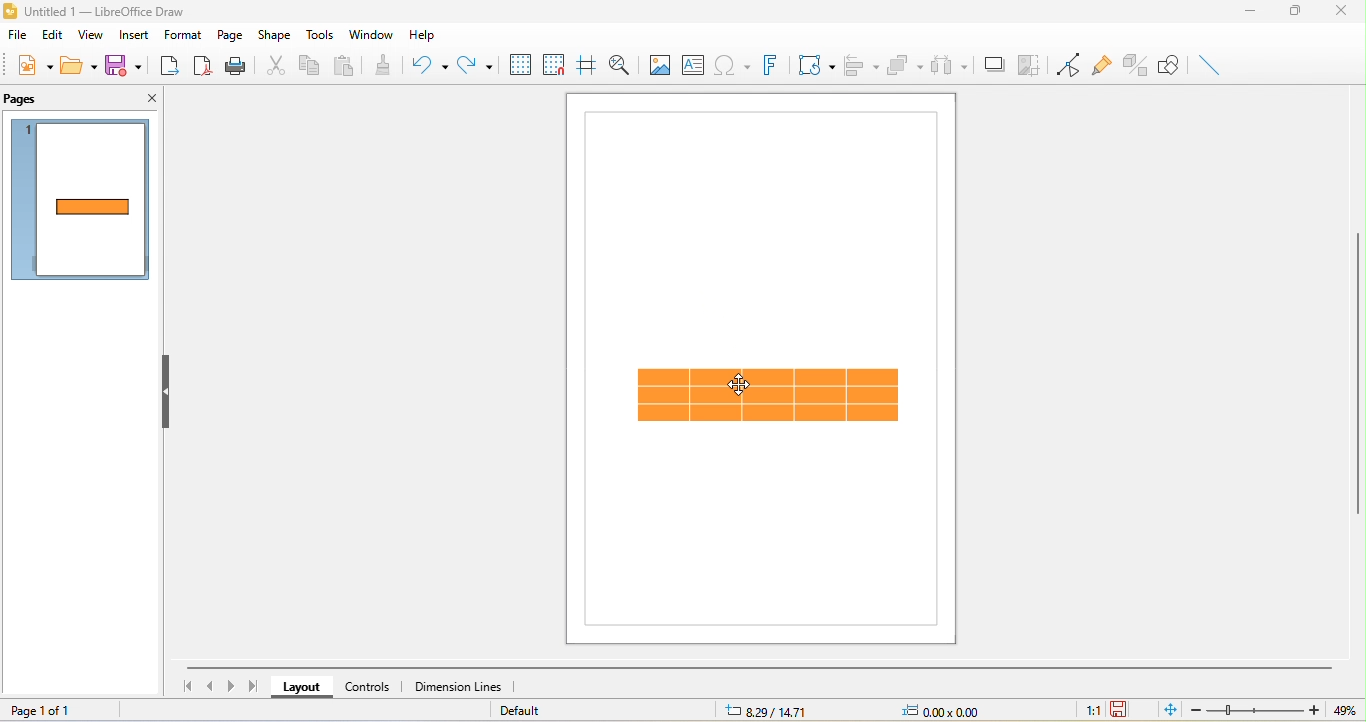 The height and width of the screenshot is (722, 1366). What do you see at coordinates (258, 687) in the screenshot?
I see `last page` at bounding box center [258, 687].